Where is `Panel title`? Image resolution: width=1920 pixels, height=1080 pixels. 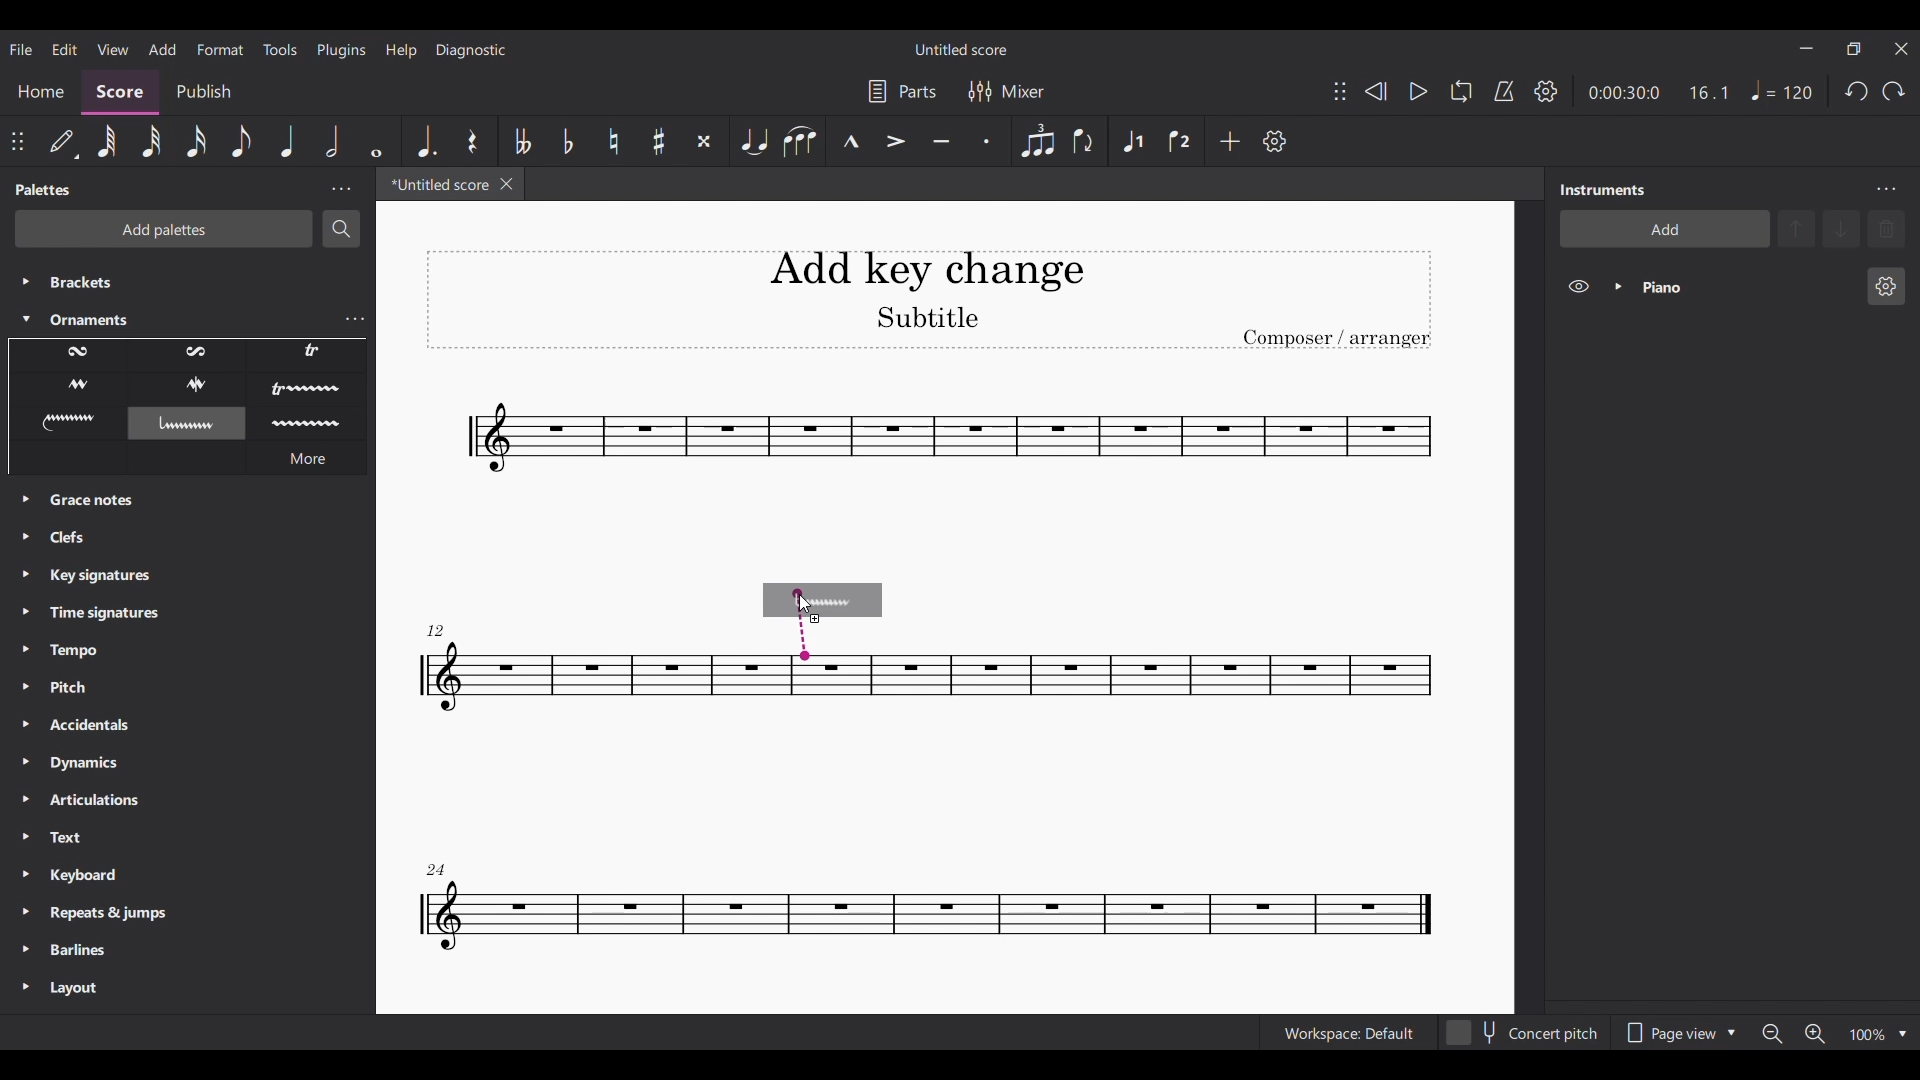
Panel title is located at coordinates (1601, 189).